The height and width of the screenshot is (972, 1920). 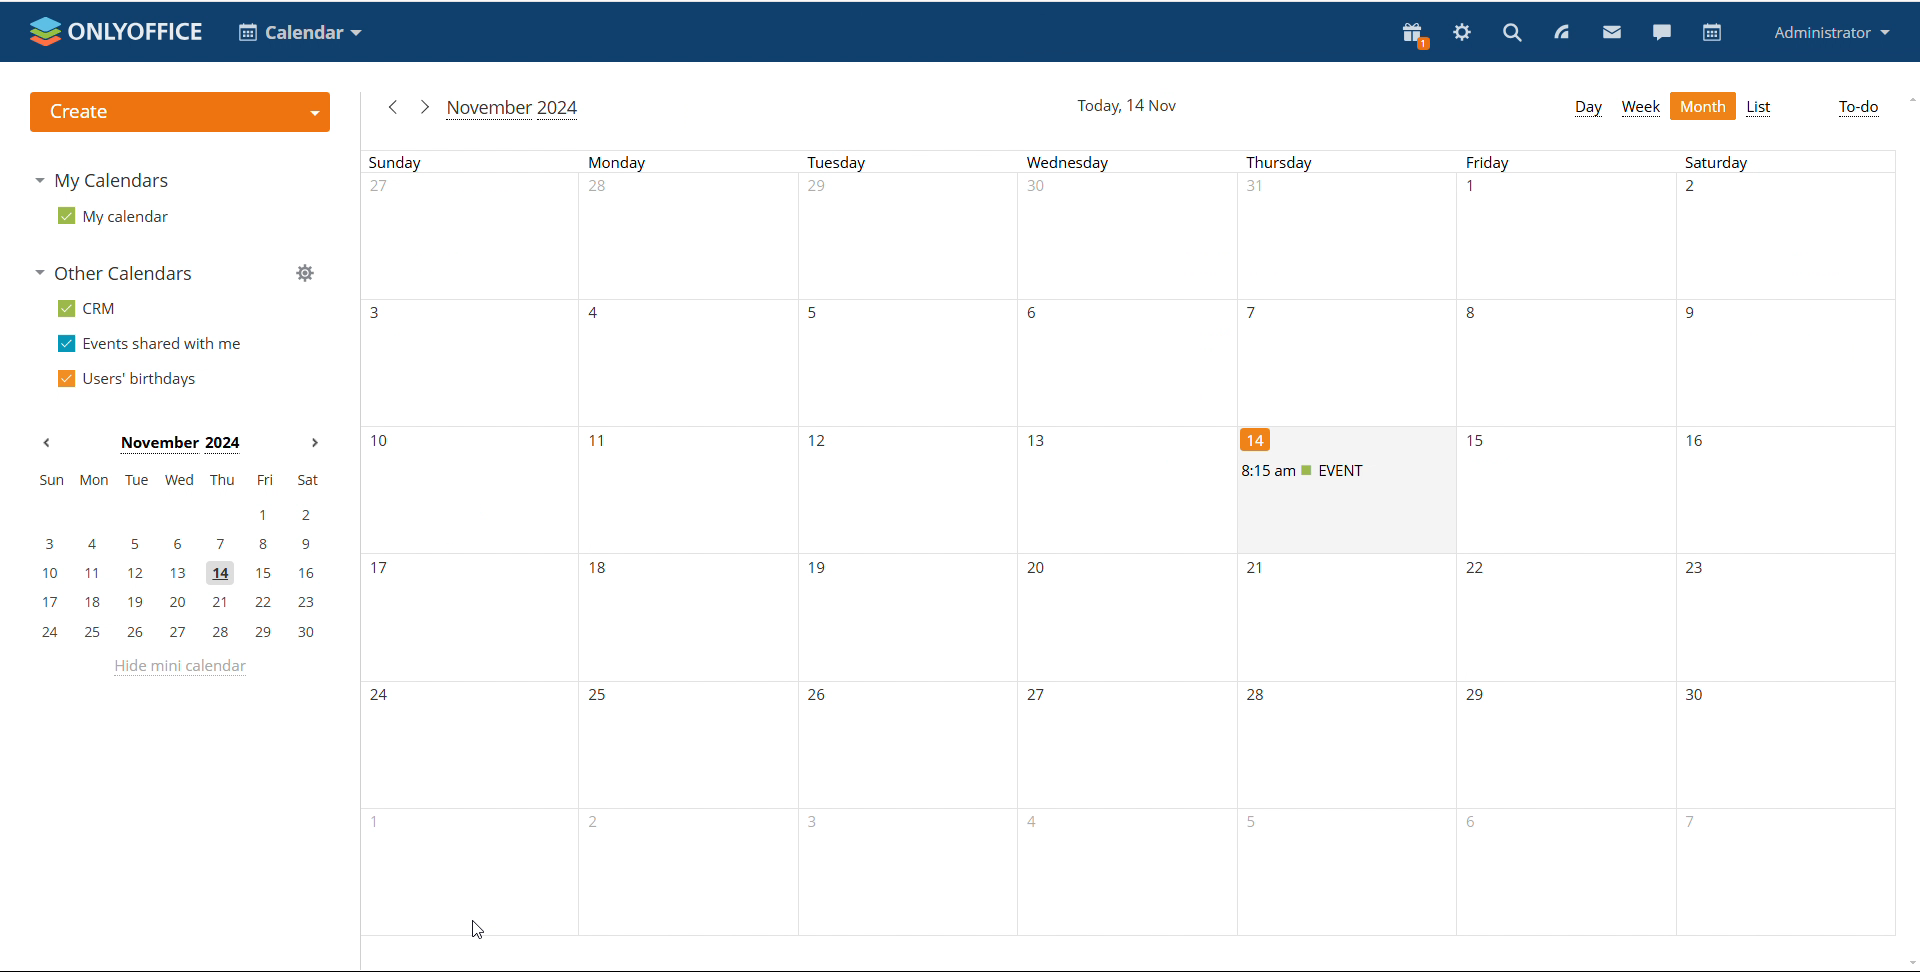 What do you see at coordinates (128, 379) in the screenshot?
I see `users' birthdays` at bounding box center [128, 379].